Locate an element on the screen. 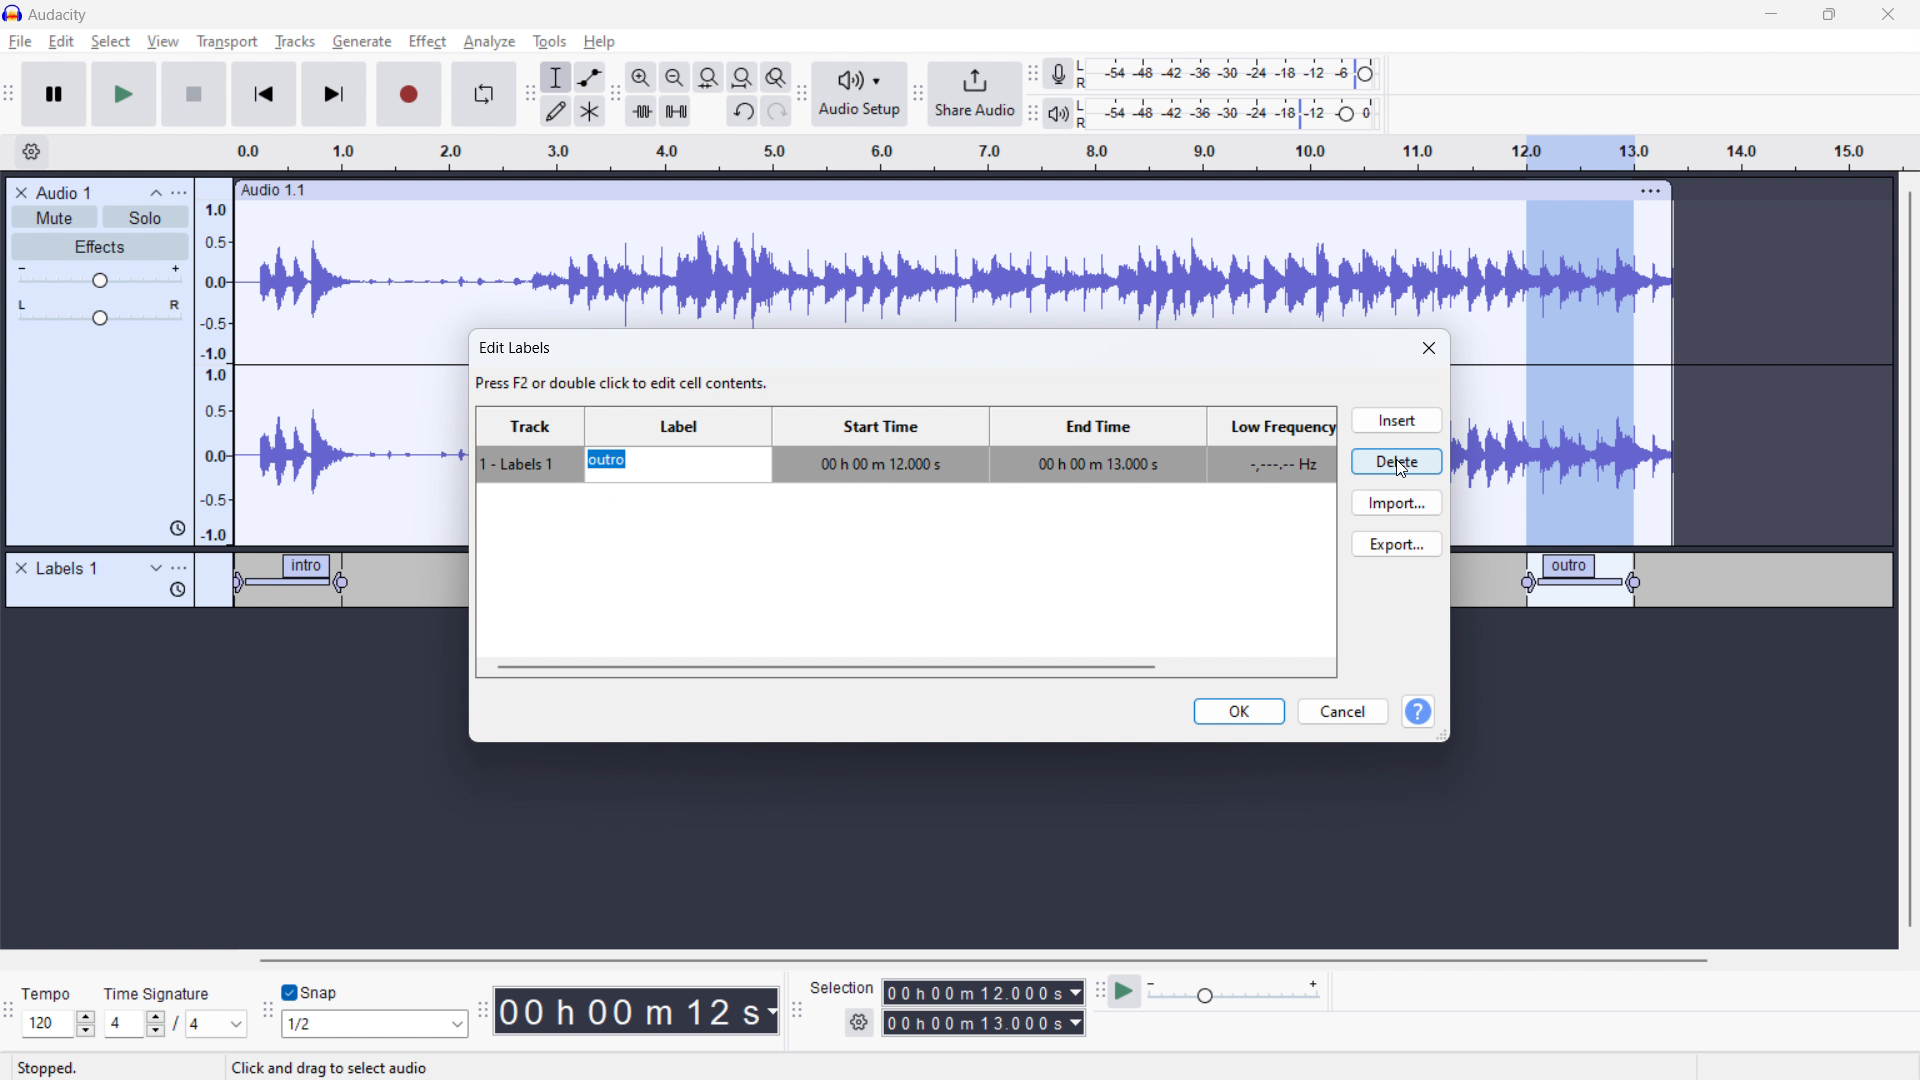 The width and height of the screenshot is (1920, 1080). minimize is located at coordinates (1770, 15).